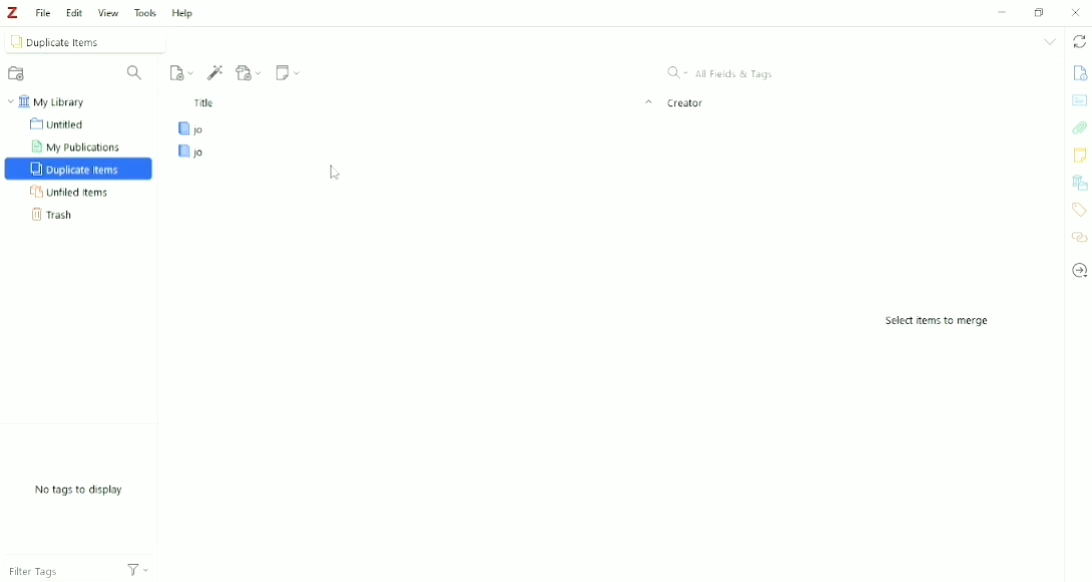 The image size is (1092, 582). I want to click on Select items to merge, so click(938, 322).